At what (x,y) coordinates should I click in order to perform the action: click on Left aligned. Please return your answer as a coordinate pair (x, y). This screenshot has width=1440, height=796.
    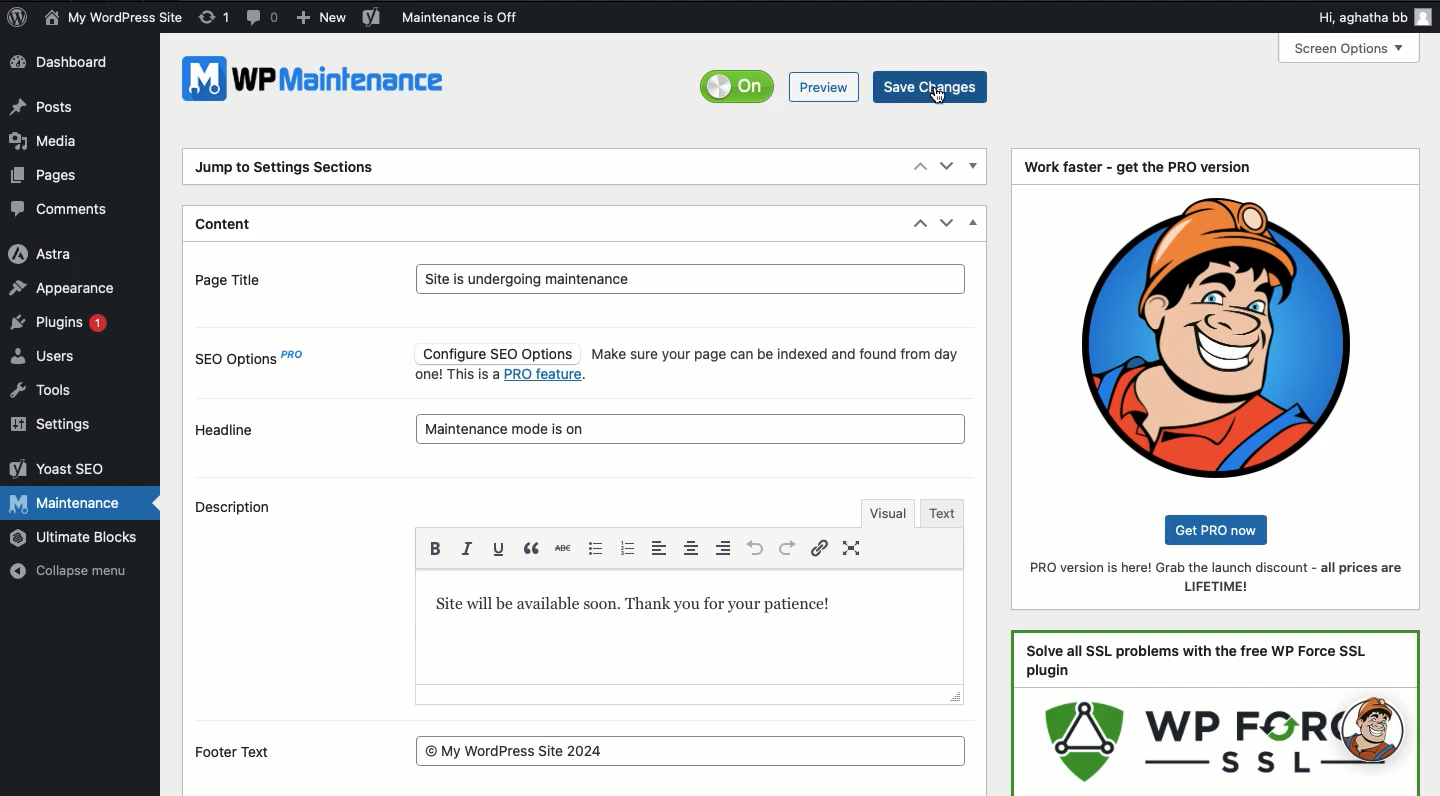
    Looking at the image, I should click on (725, 547).